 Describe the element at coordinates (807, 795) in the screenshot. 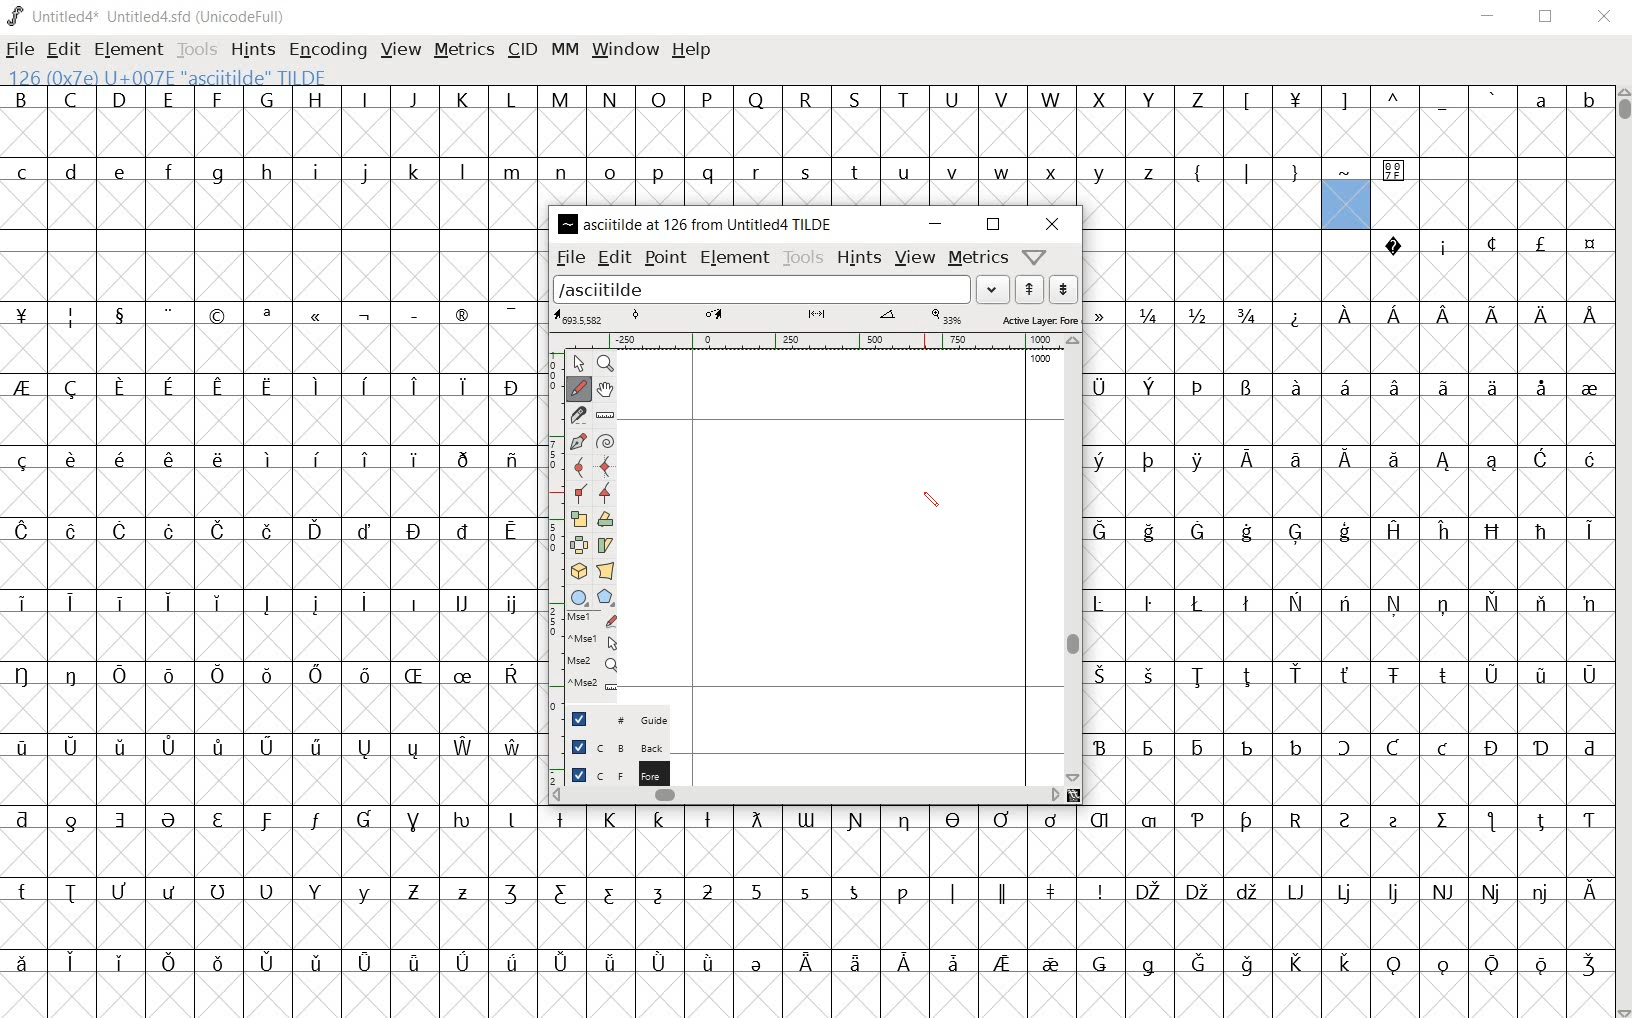

I see `scrollbar` at that location.